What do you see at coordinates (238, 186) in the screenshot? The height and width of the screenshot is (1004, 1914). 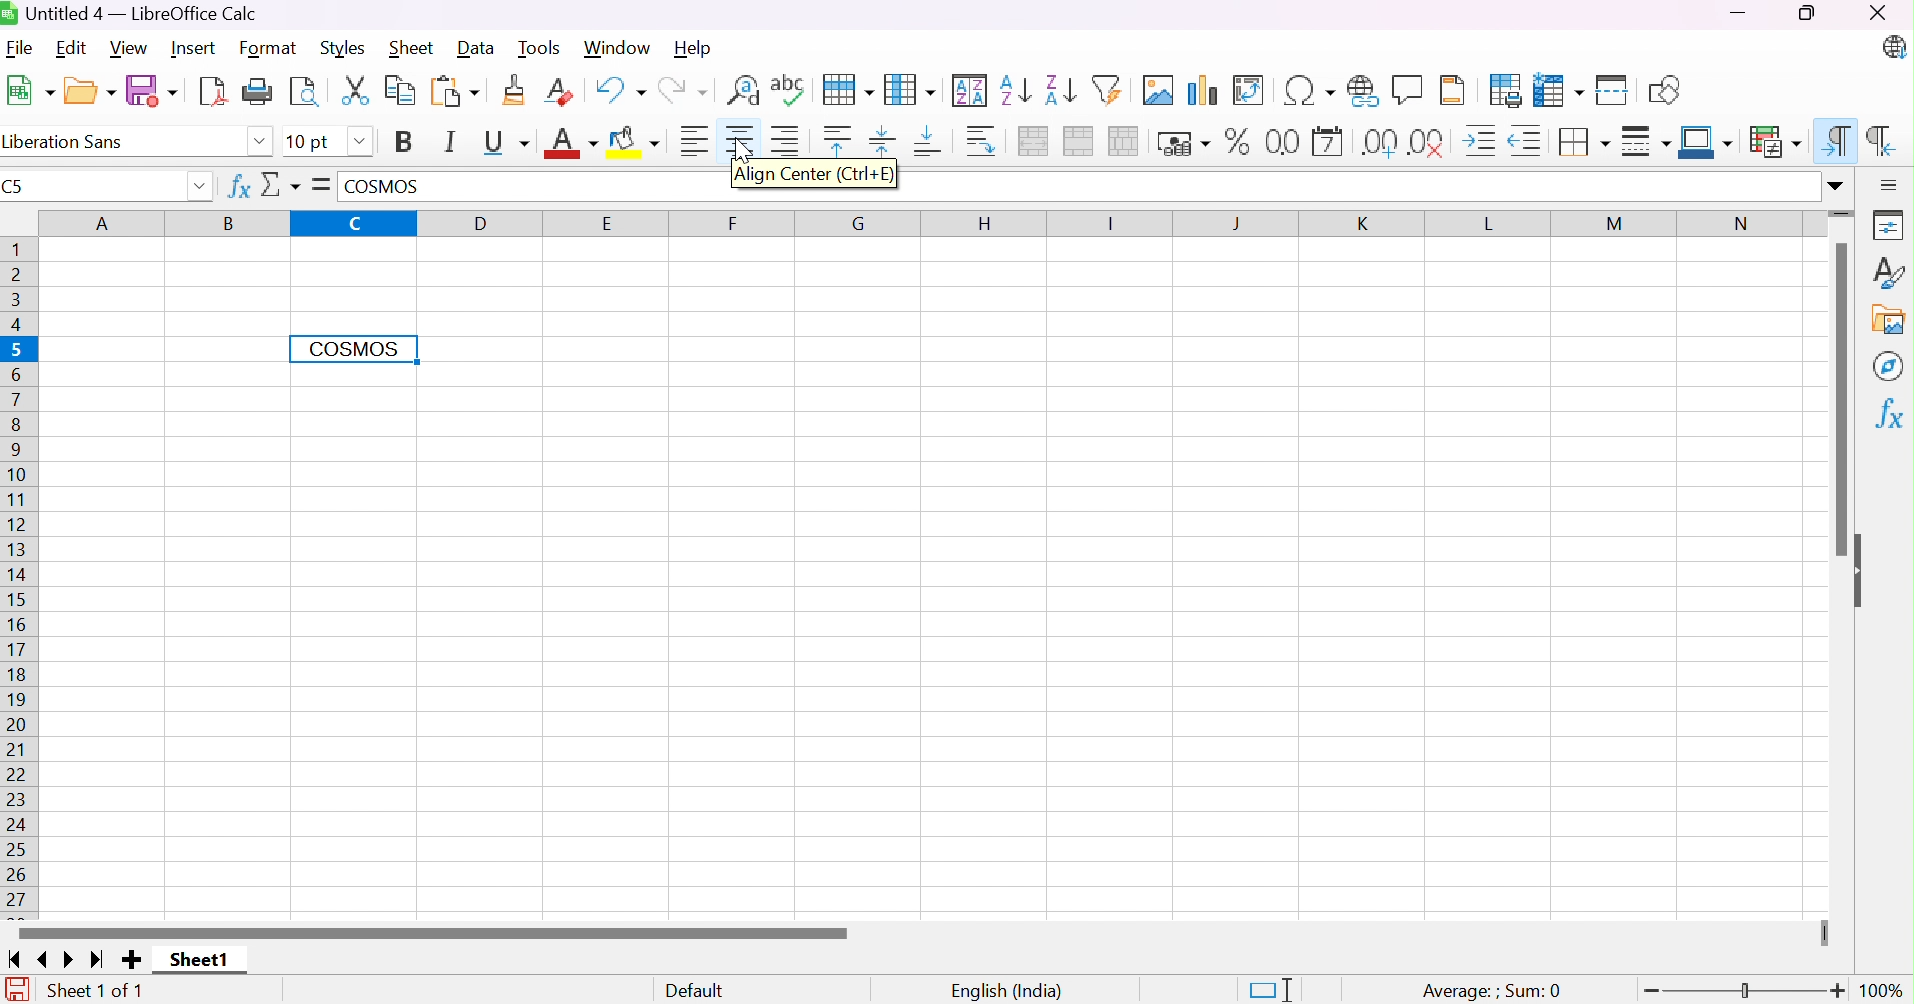 I see `Function Wizard` at bounding box center [238, 186].